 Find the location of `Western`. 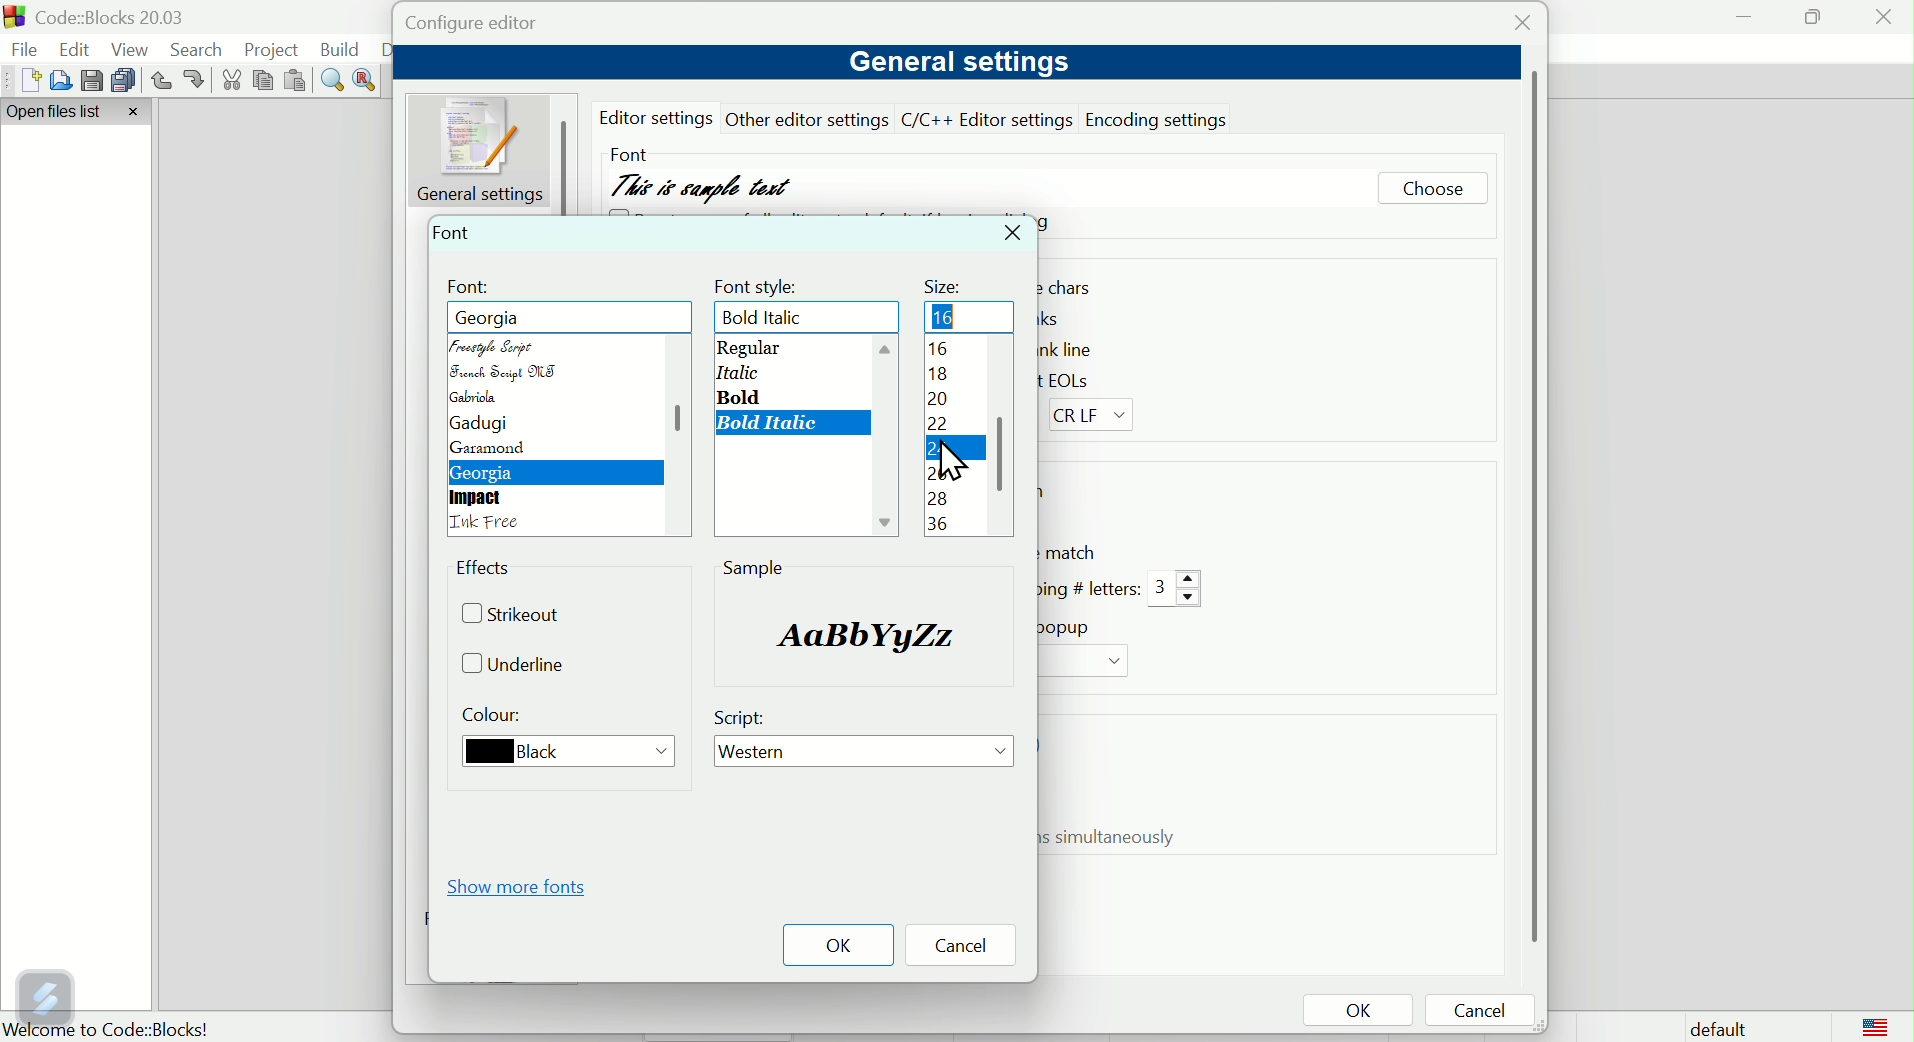

Western is located at coordinates (866, 755).